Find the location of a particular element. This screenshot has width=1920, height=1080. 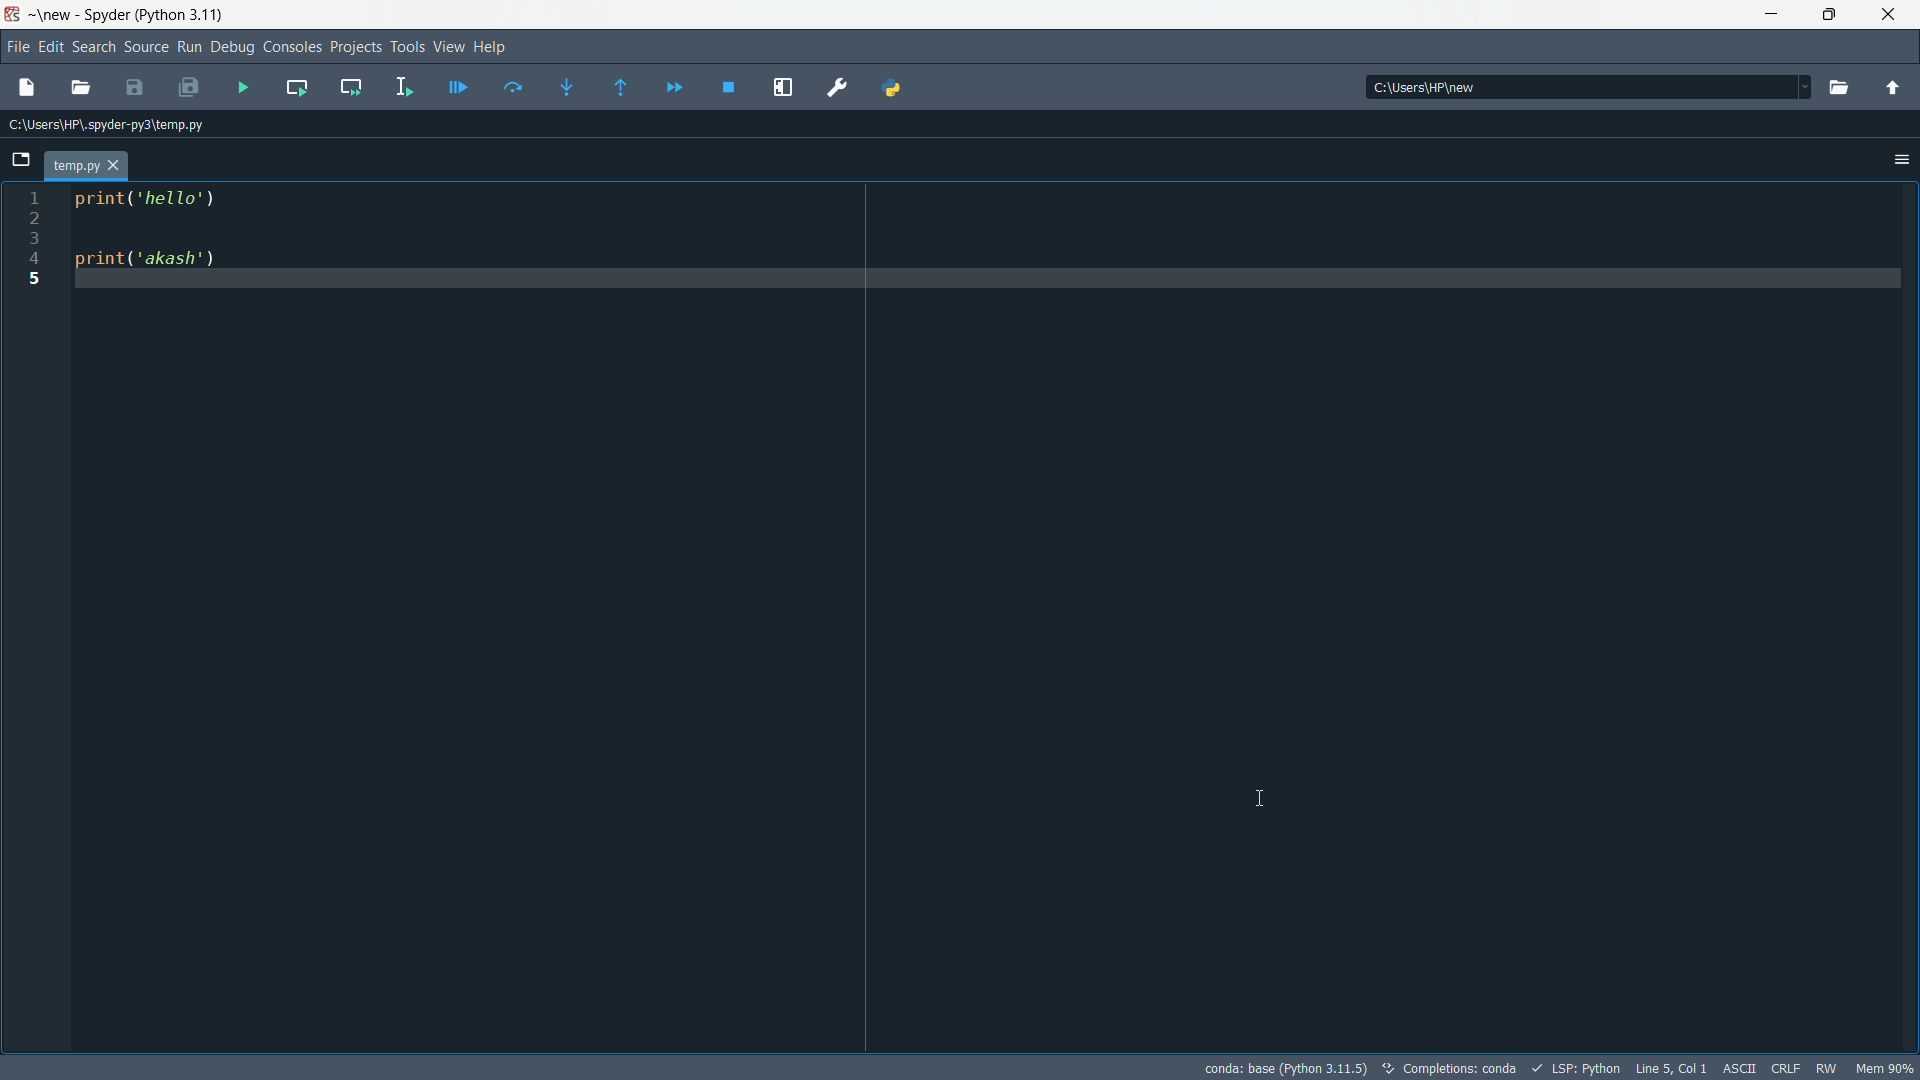

source menu is located at coordinates (146, 48).